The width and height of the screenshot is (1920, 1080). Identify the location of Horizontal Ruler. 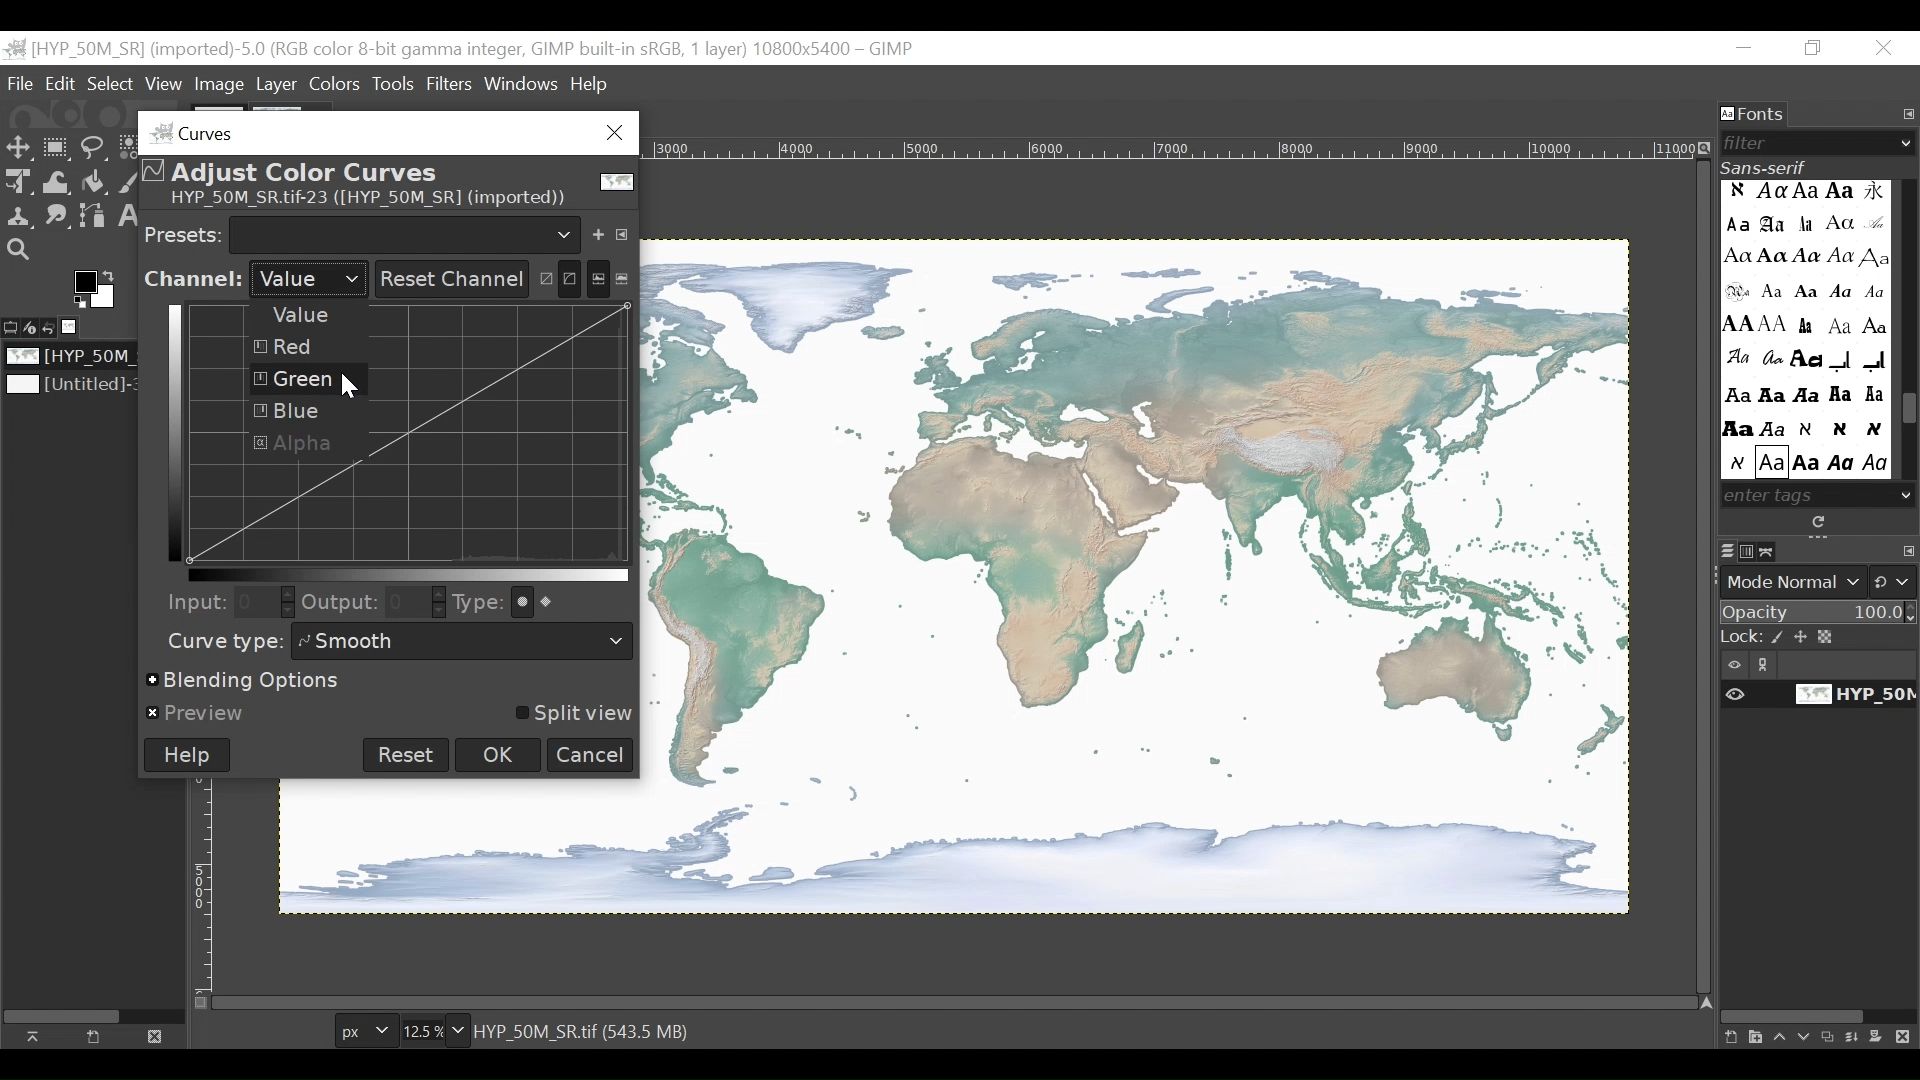
(1172, 147).